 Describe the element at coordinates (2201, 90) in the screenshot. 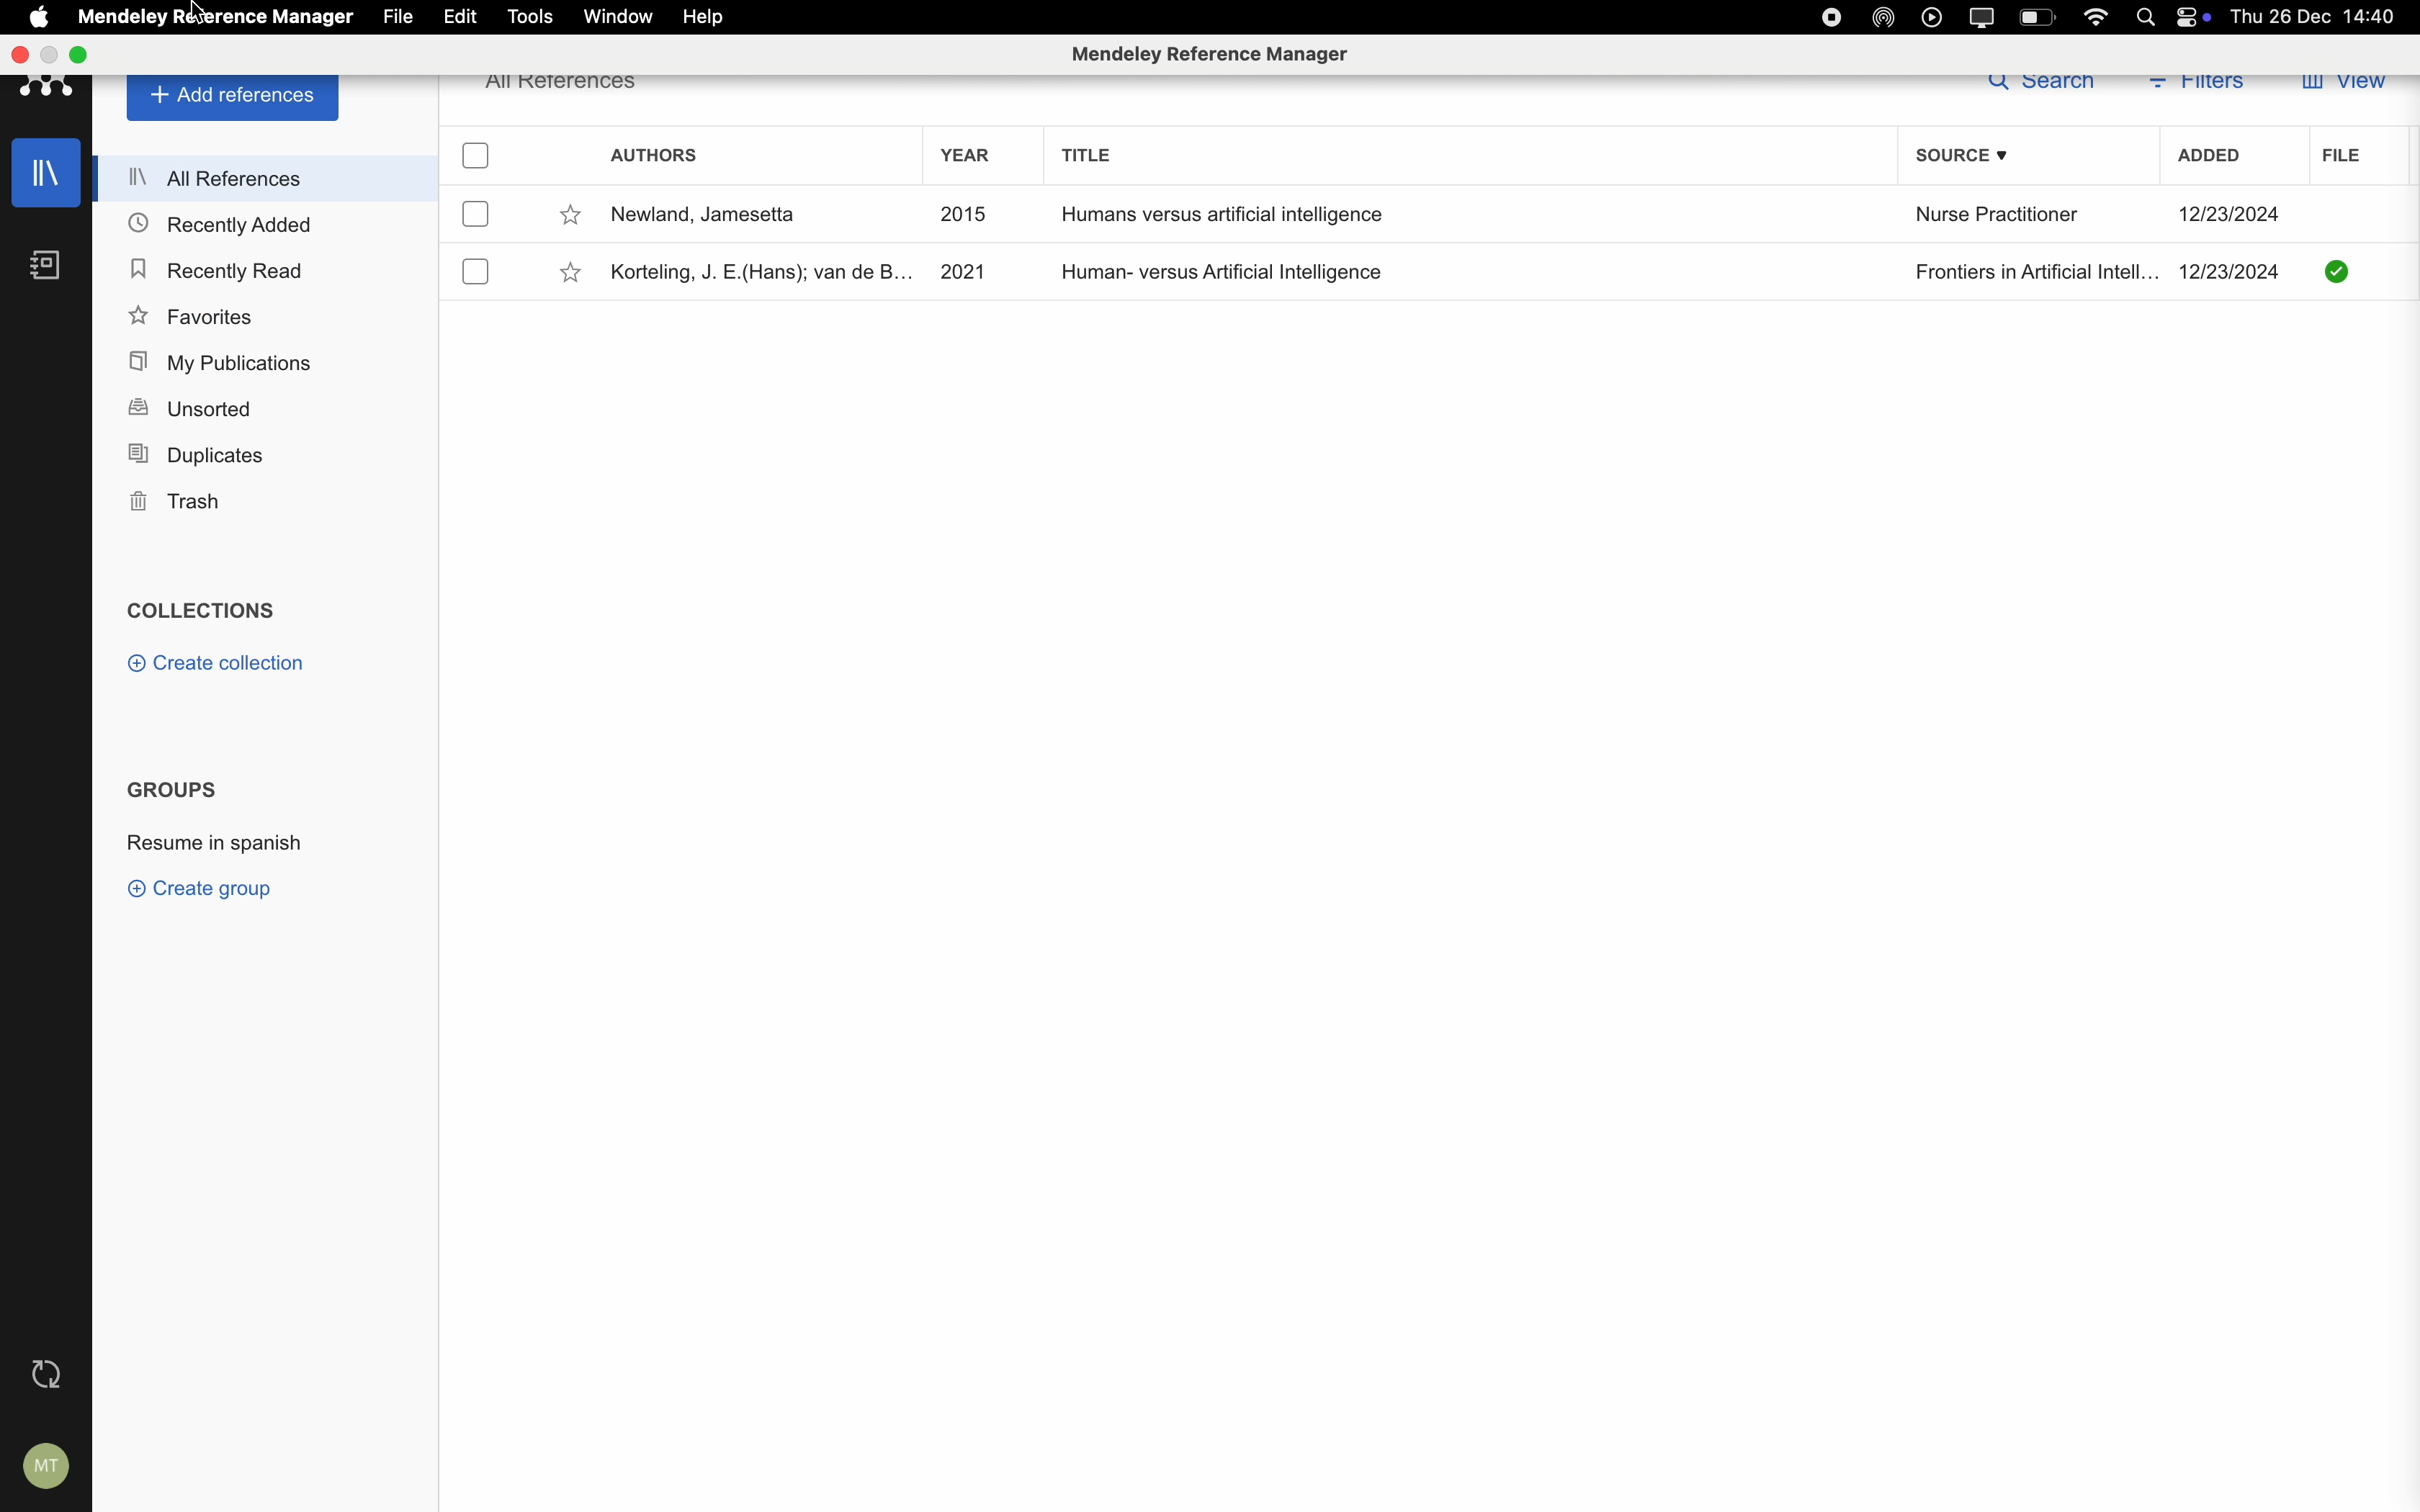

I see `filters` at that location.